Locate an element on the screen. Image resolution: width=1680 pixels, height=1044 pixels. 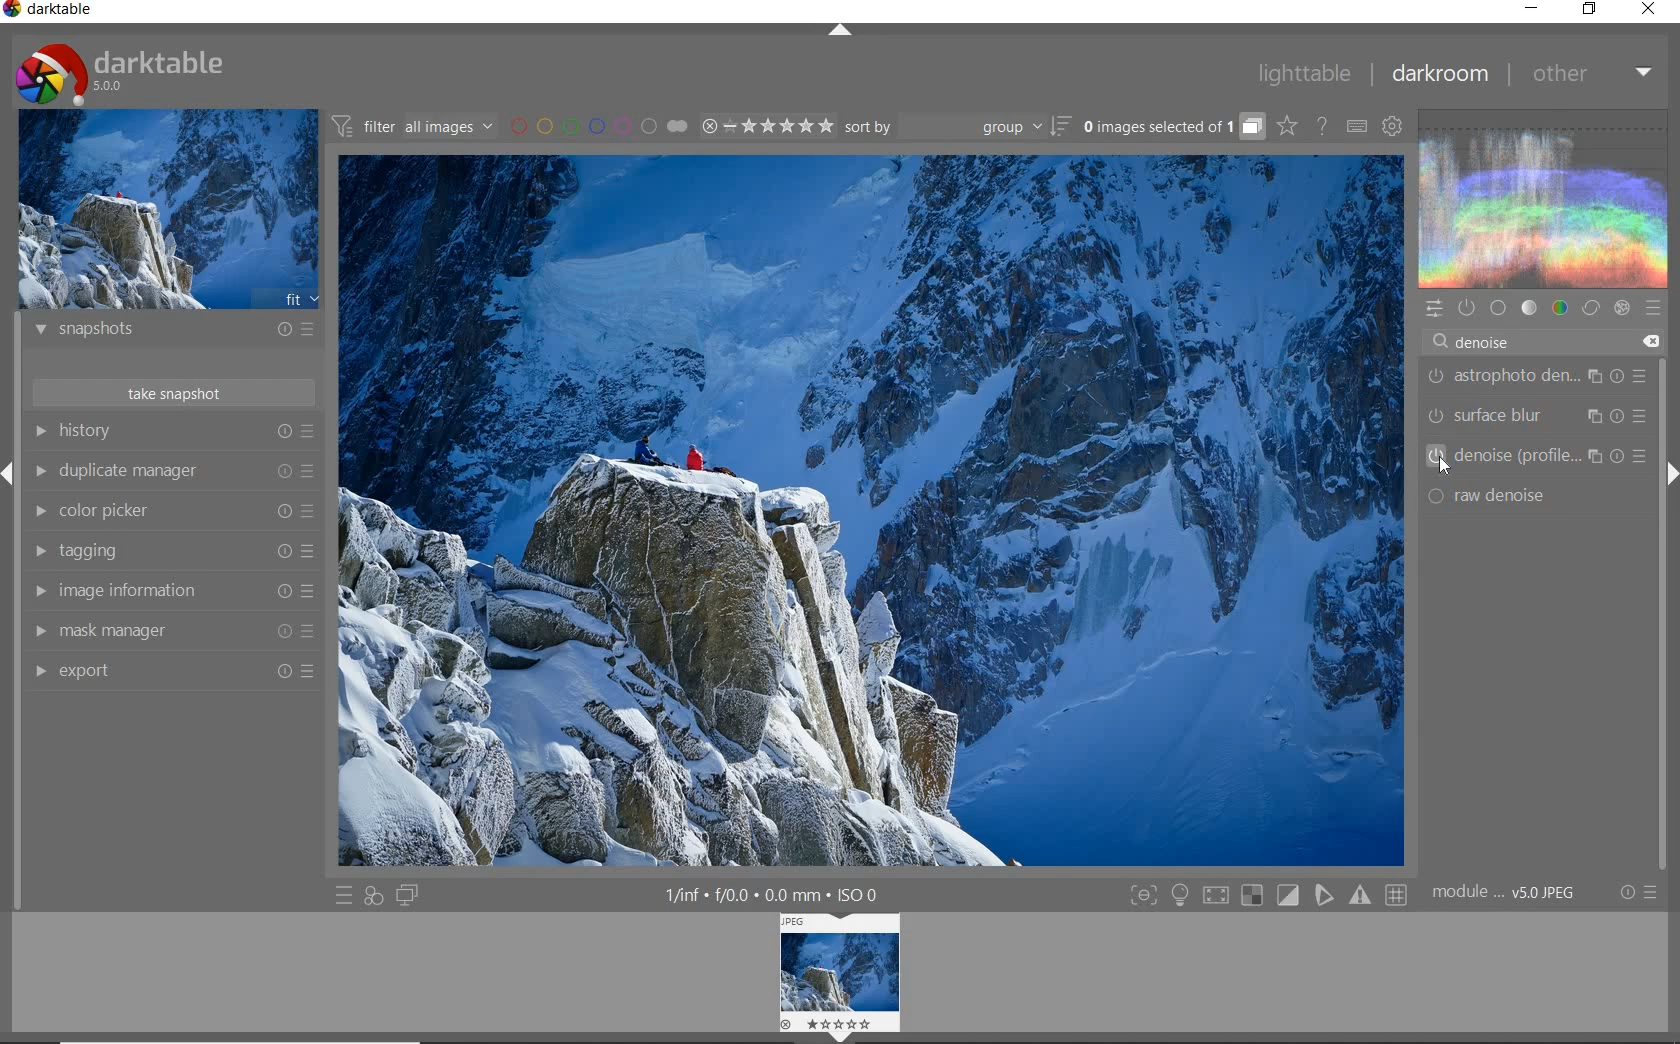
Toggle modes is located at coordinates (1268, 893).